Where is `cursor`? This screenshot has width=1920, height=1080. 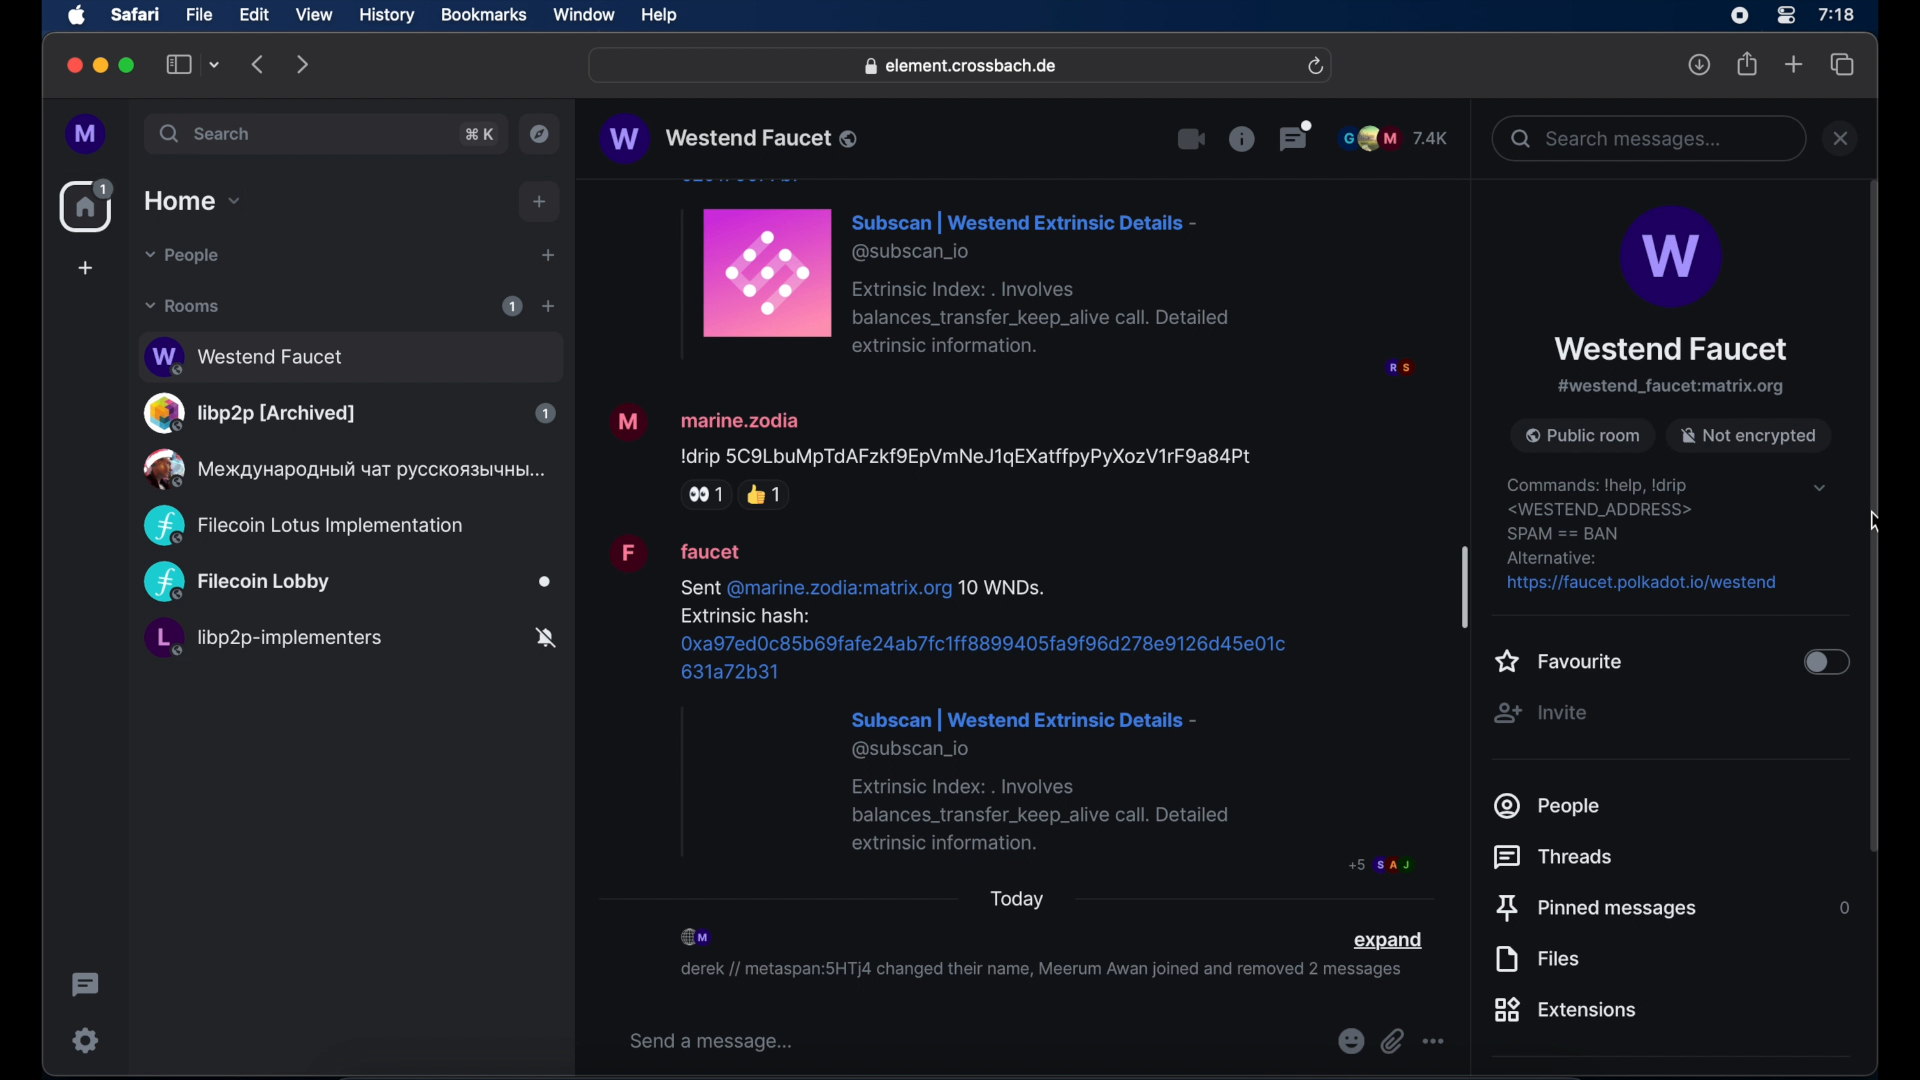
cursor is located at coordinates (1870, 524).